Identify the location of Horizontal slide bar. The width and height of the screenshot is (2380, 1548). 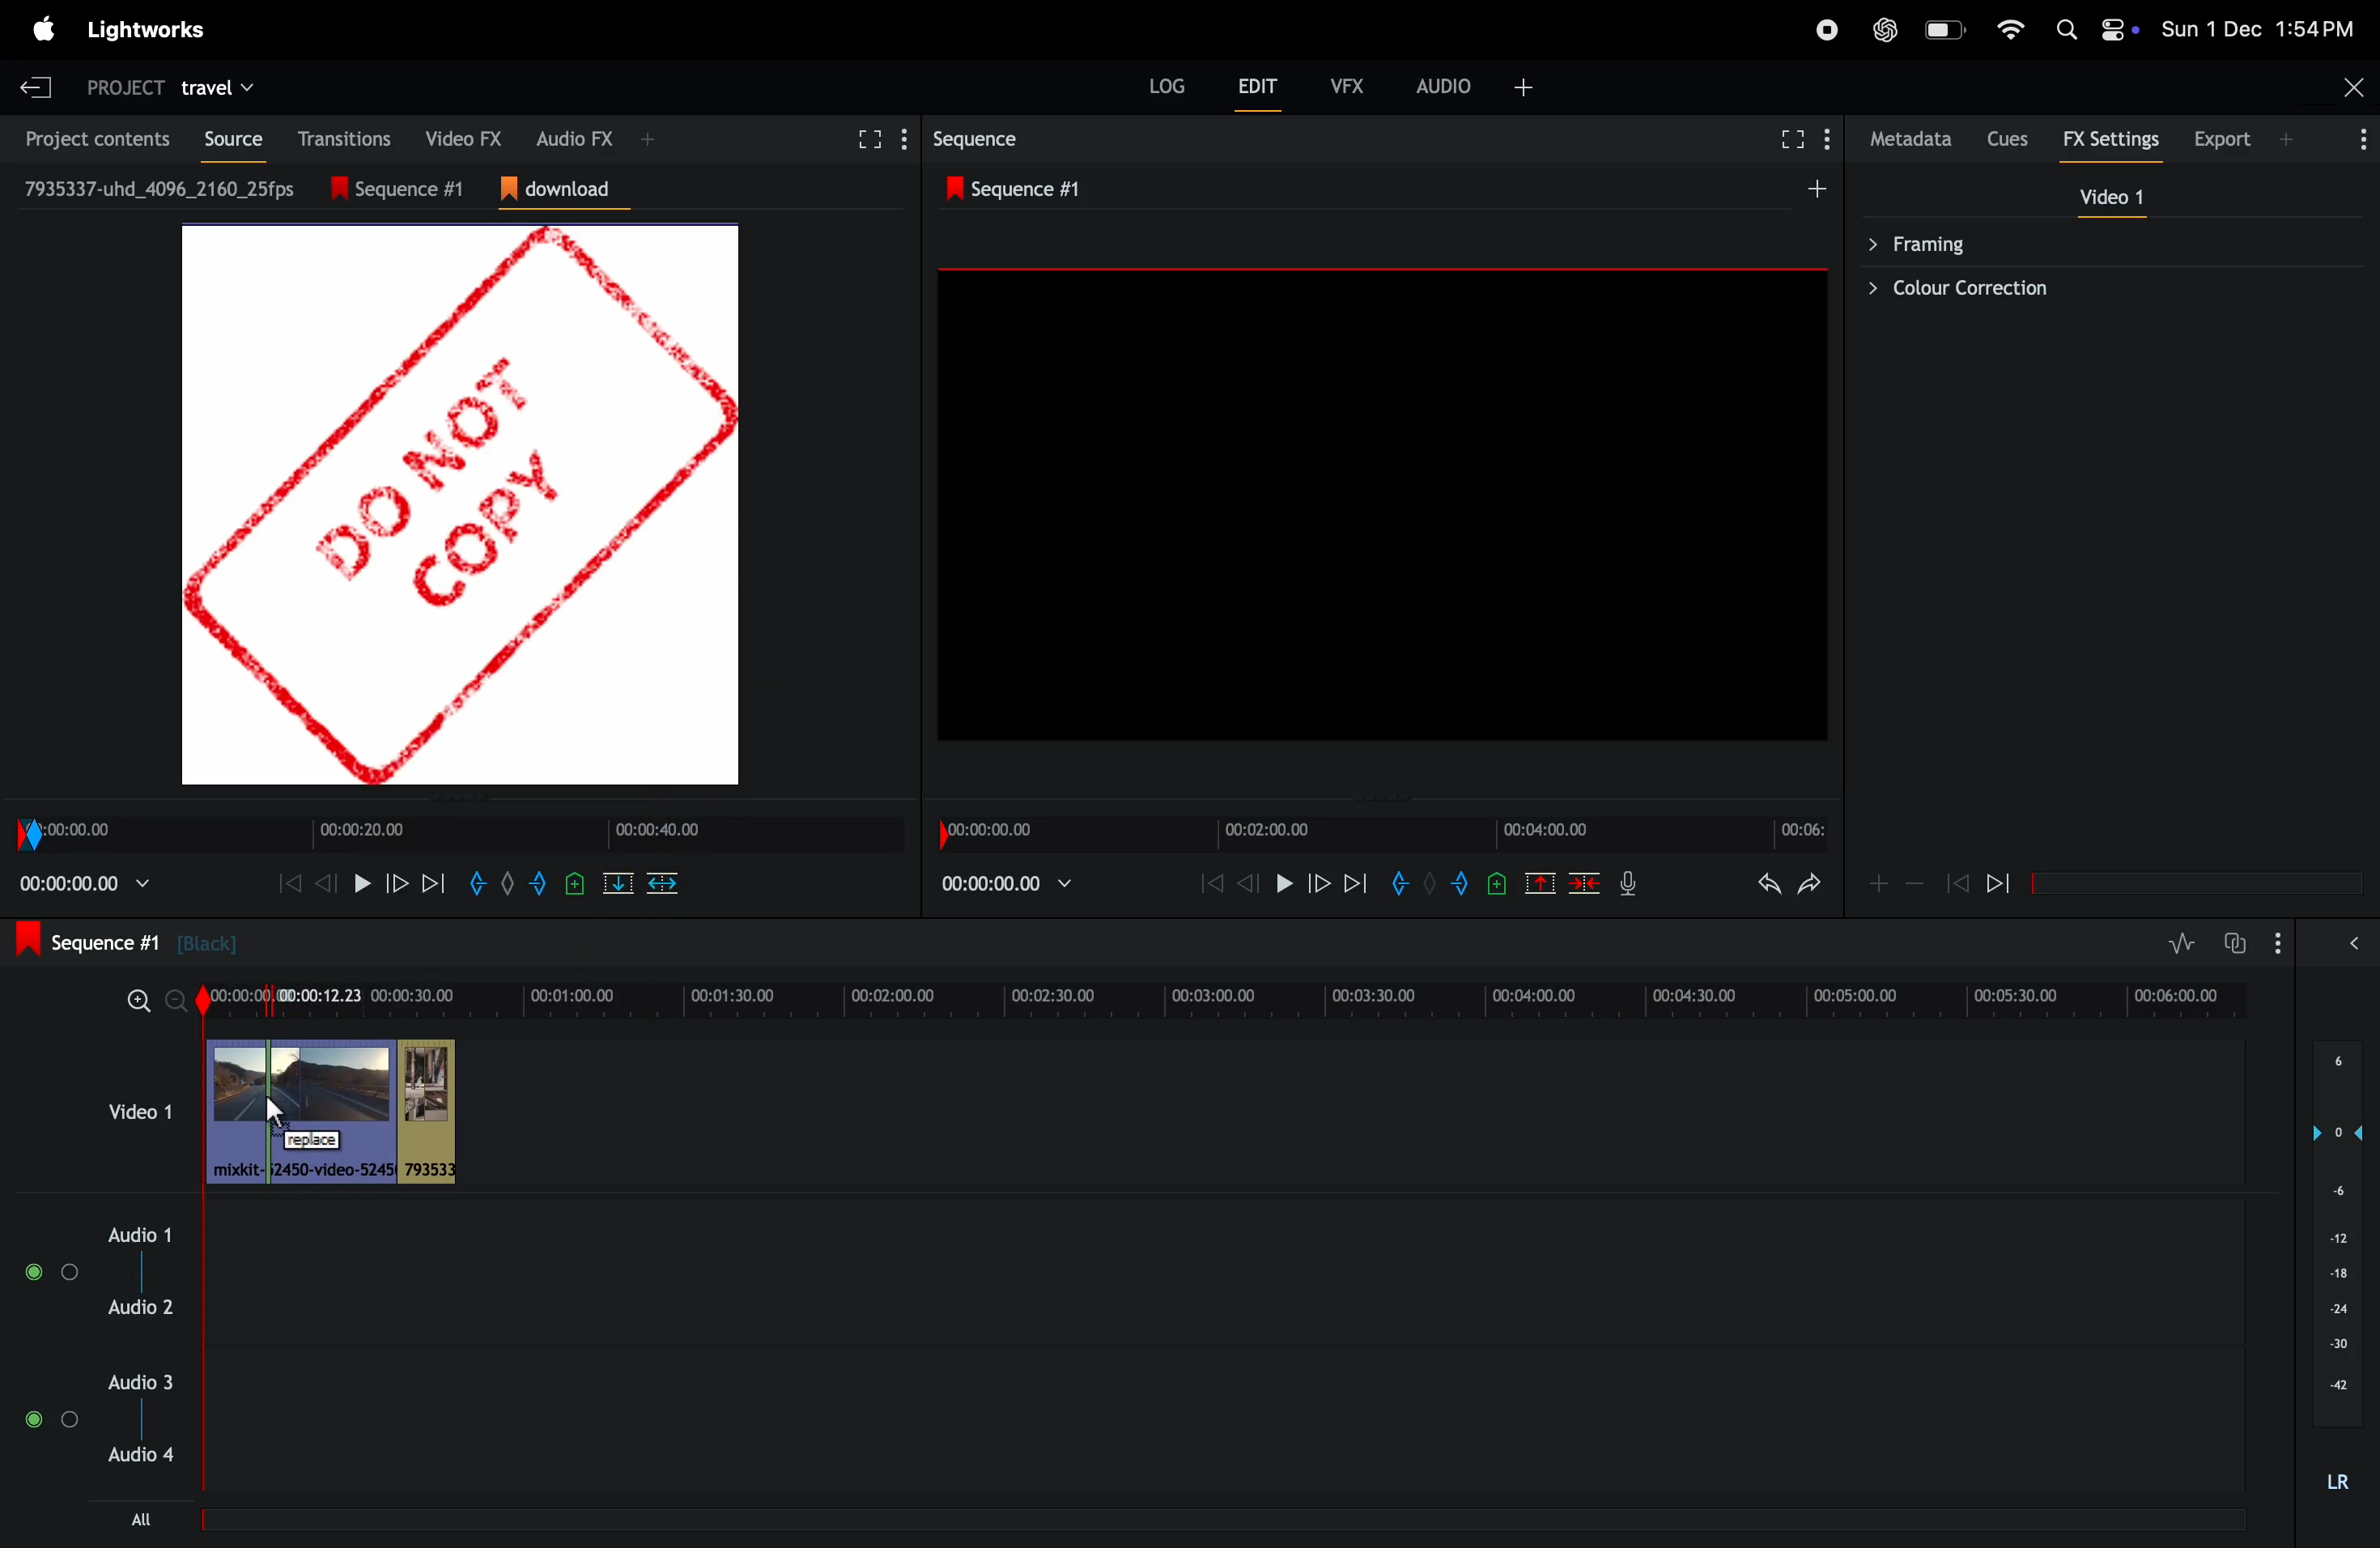
(1217, 1520).